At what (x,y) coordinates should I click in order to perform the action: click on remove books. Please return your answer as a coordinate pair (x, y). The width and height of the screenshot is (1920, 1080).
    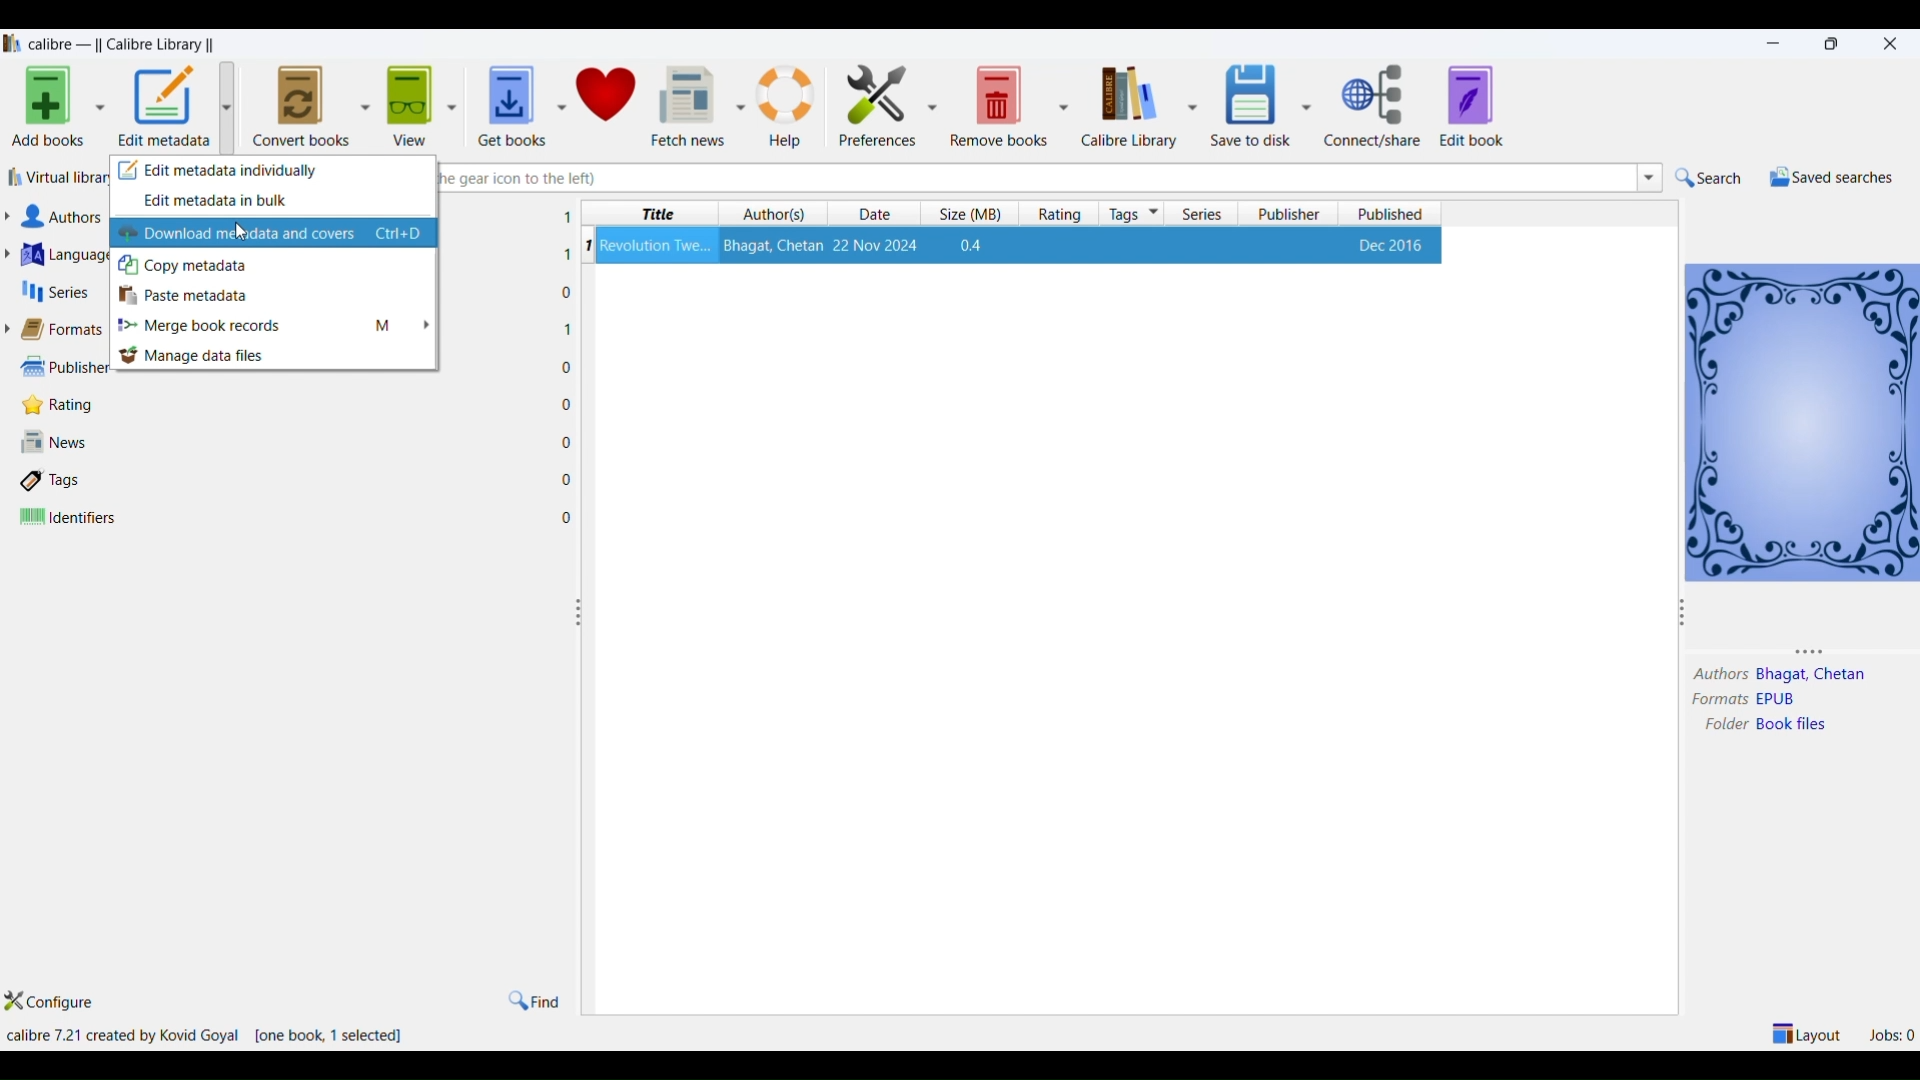
    Looking at the image, I should click on (1000, 104).